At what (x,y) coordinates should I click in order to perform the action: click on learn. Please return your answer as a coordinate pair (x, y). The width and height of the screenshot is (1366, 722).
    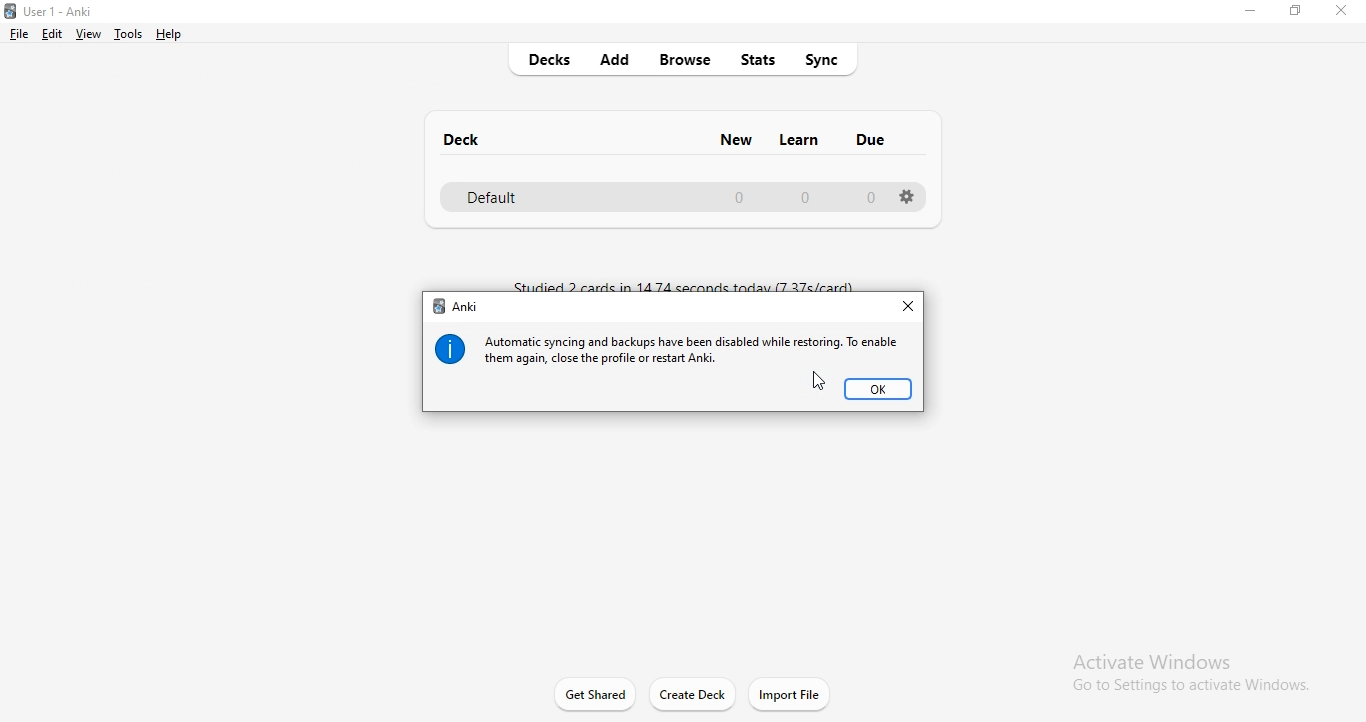
    Looking at the image, I should click on (801, 137).